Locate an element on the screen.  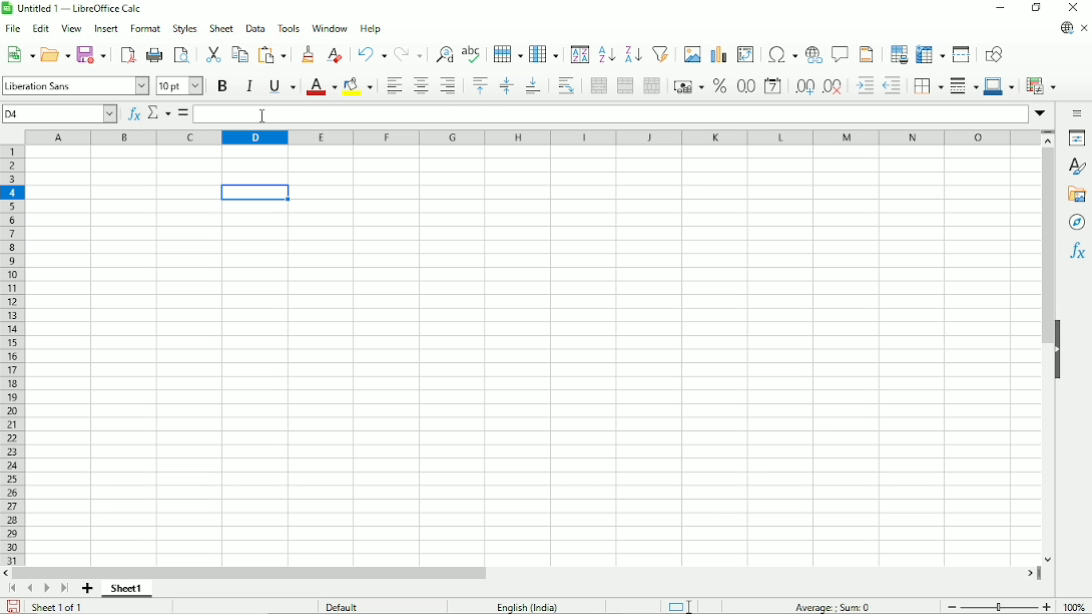
Export directly as PDF is located at coordinates (129, 55).